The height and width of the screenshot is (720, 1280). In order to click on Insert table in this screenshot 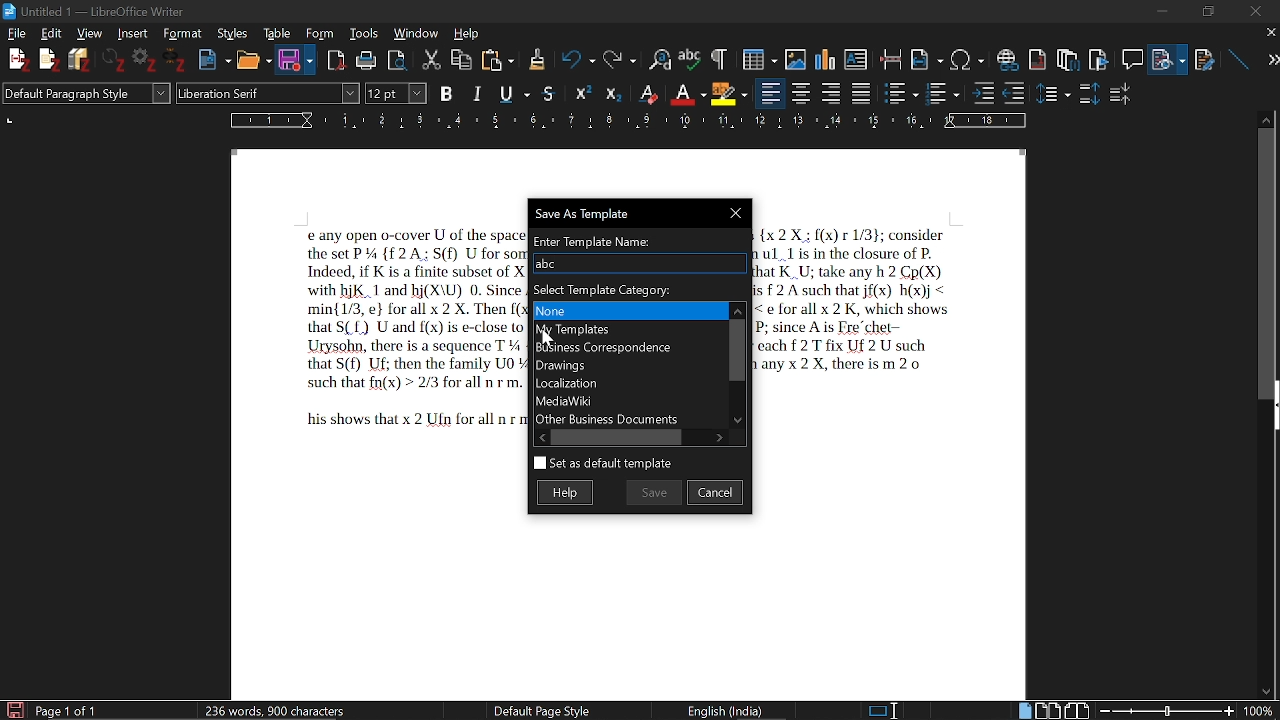, I will do `click(752, 57)`.